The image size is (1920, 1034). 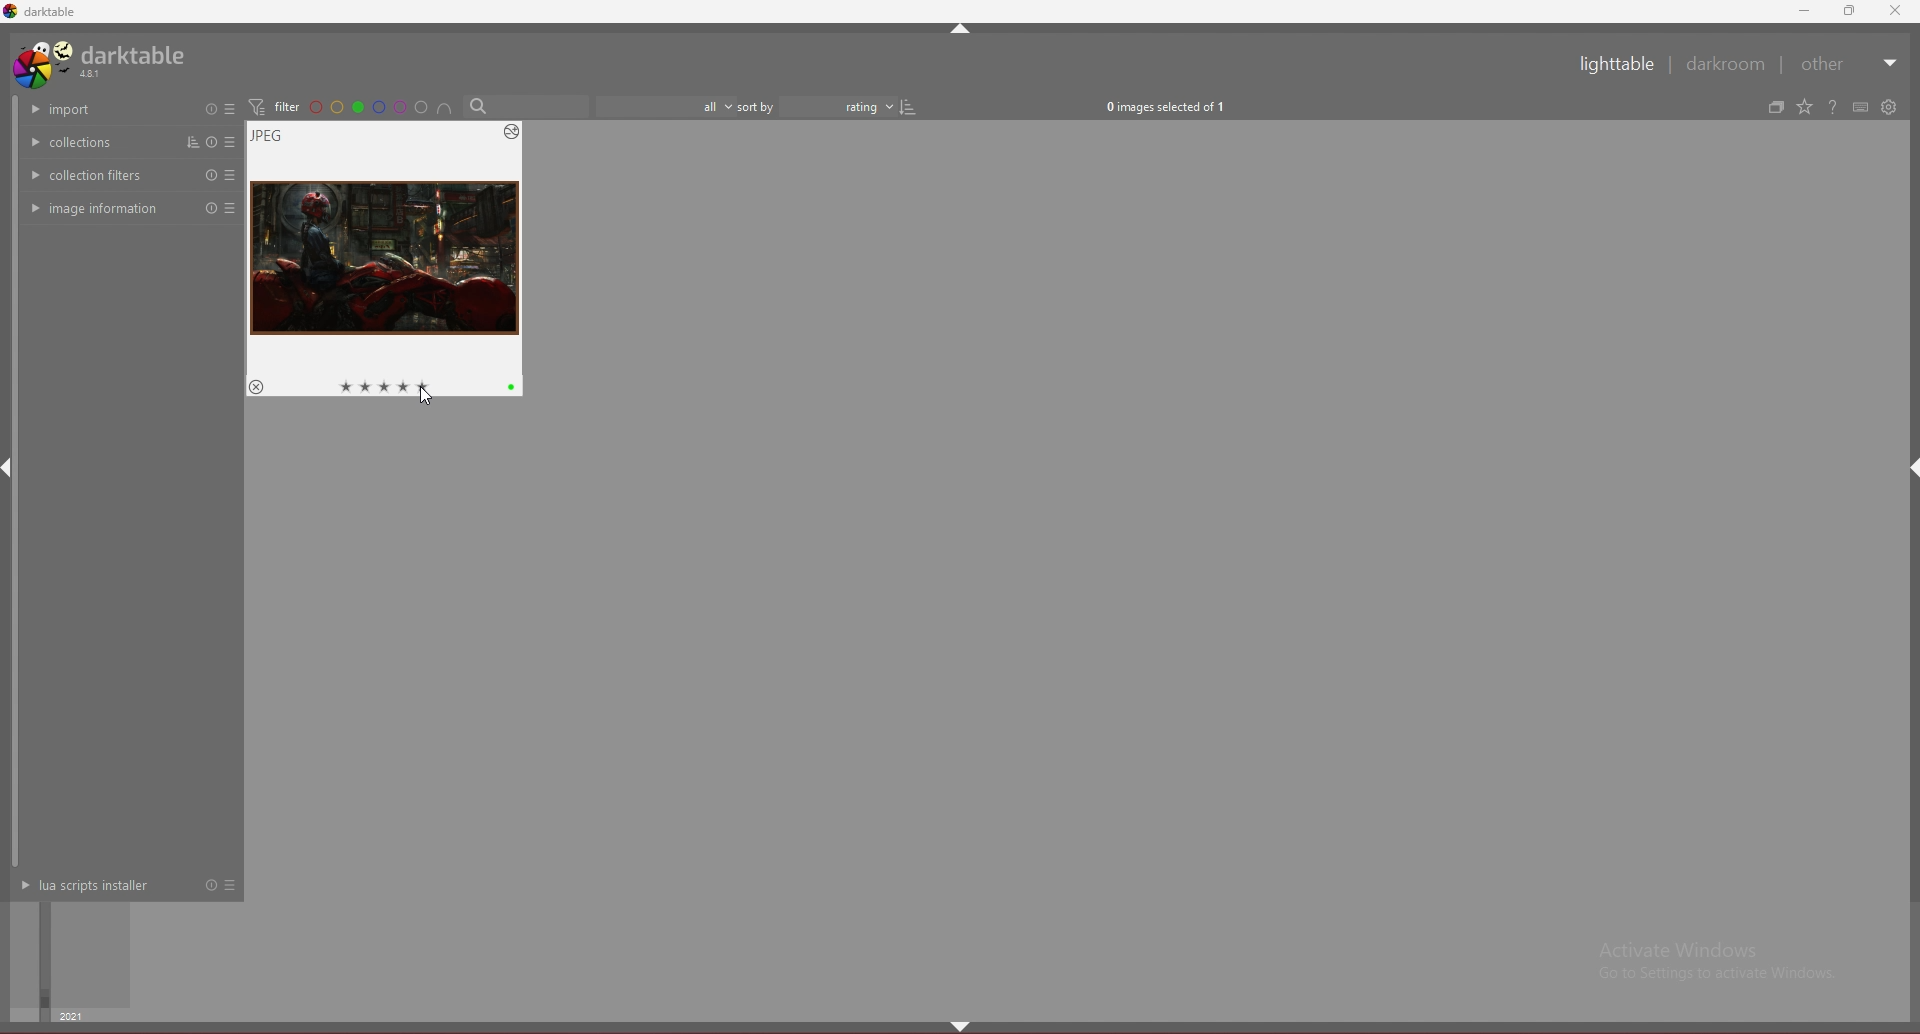 I want to click on image info, so click(x=99, y=209).